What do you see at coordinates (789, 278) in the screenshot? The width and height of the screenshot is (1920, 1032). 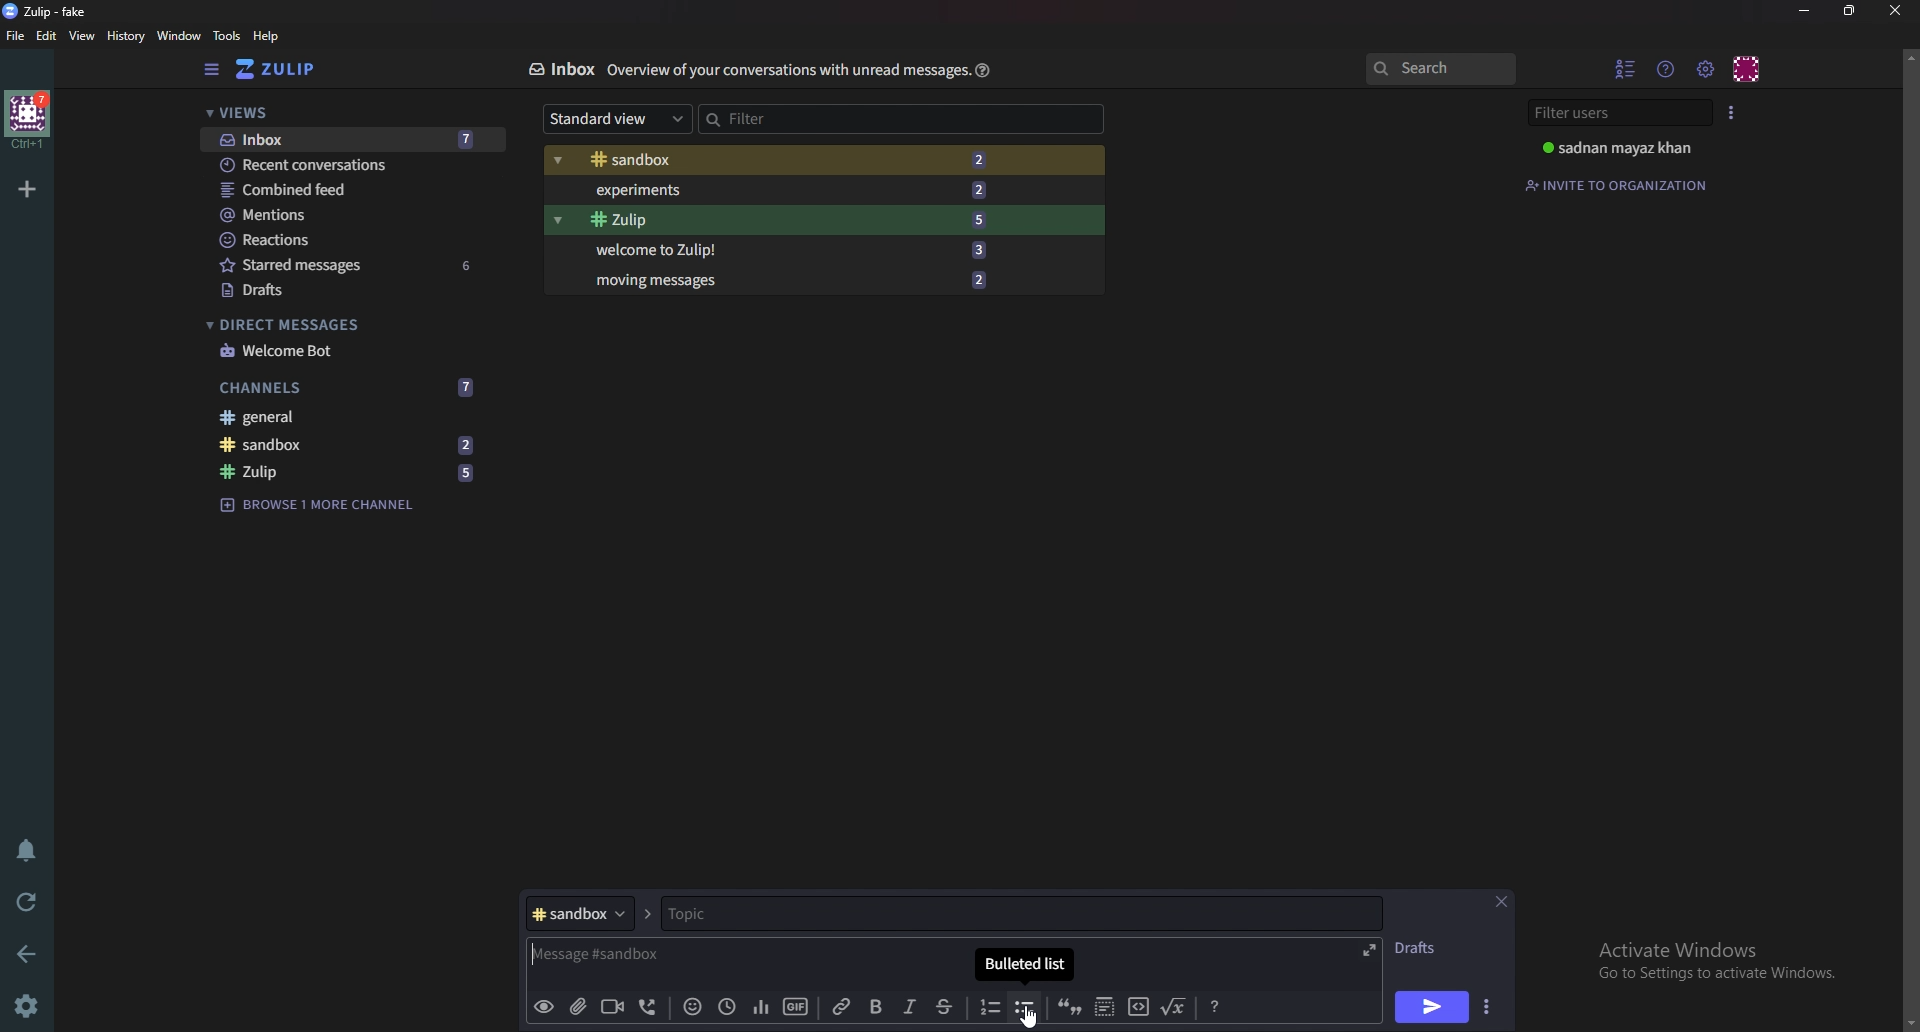 I see `Moving messages` at bounding box center [789, 278].